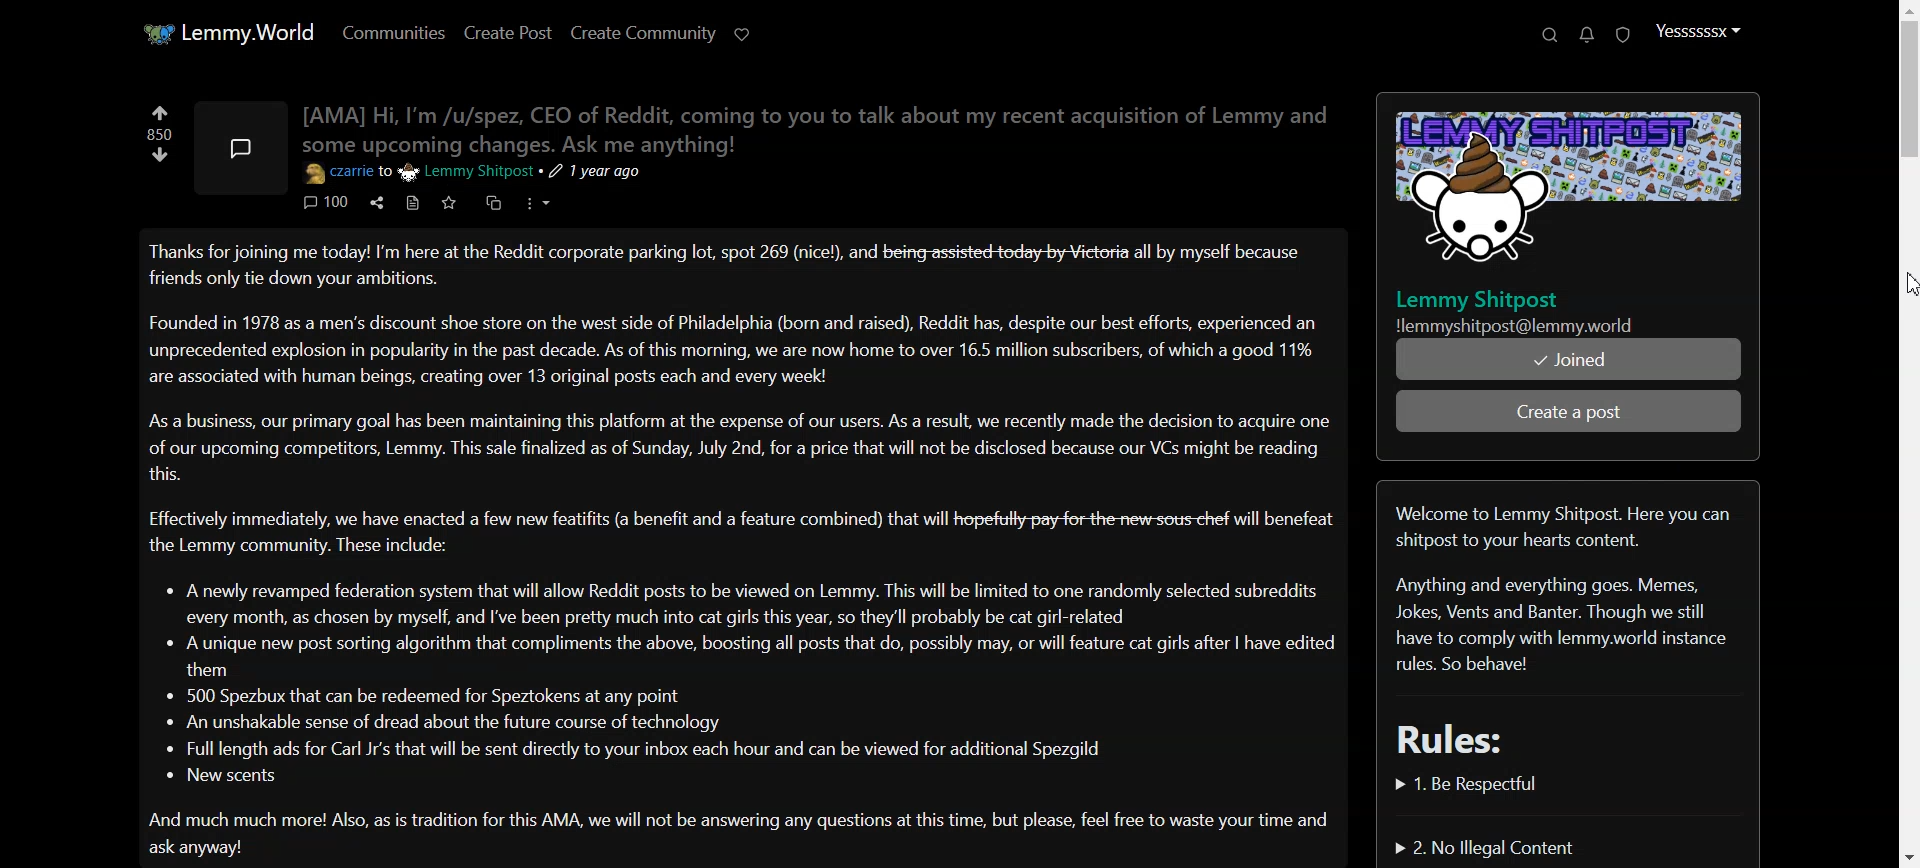 The height and width of the screenshot is (868, 1920). Describe the element at coordinates (1570, 361) in the screenshot. I see `Joined` at that location.